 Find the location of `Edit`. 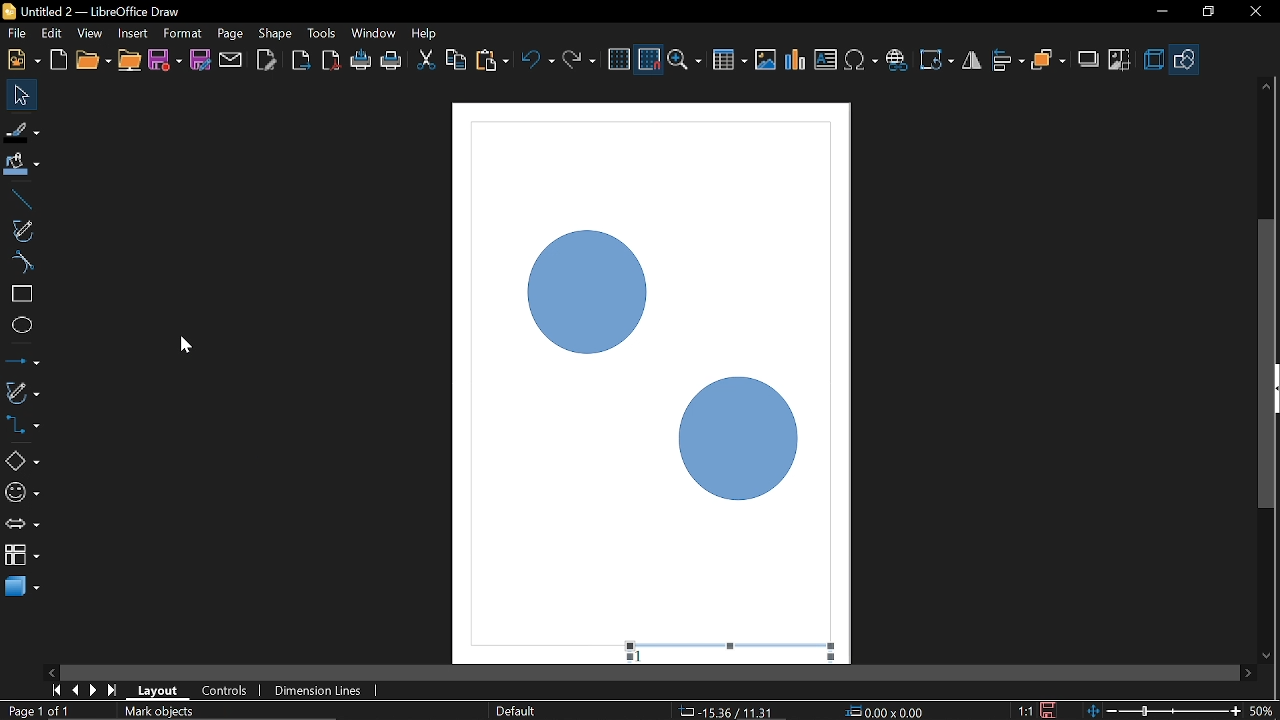

Edit is located at coordinates (53, 34).